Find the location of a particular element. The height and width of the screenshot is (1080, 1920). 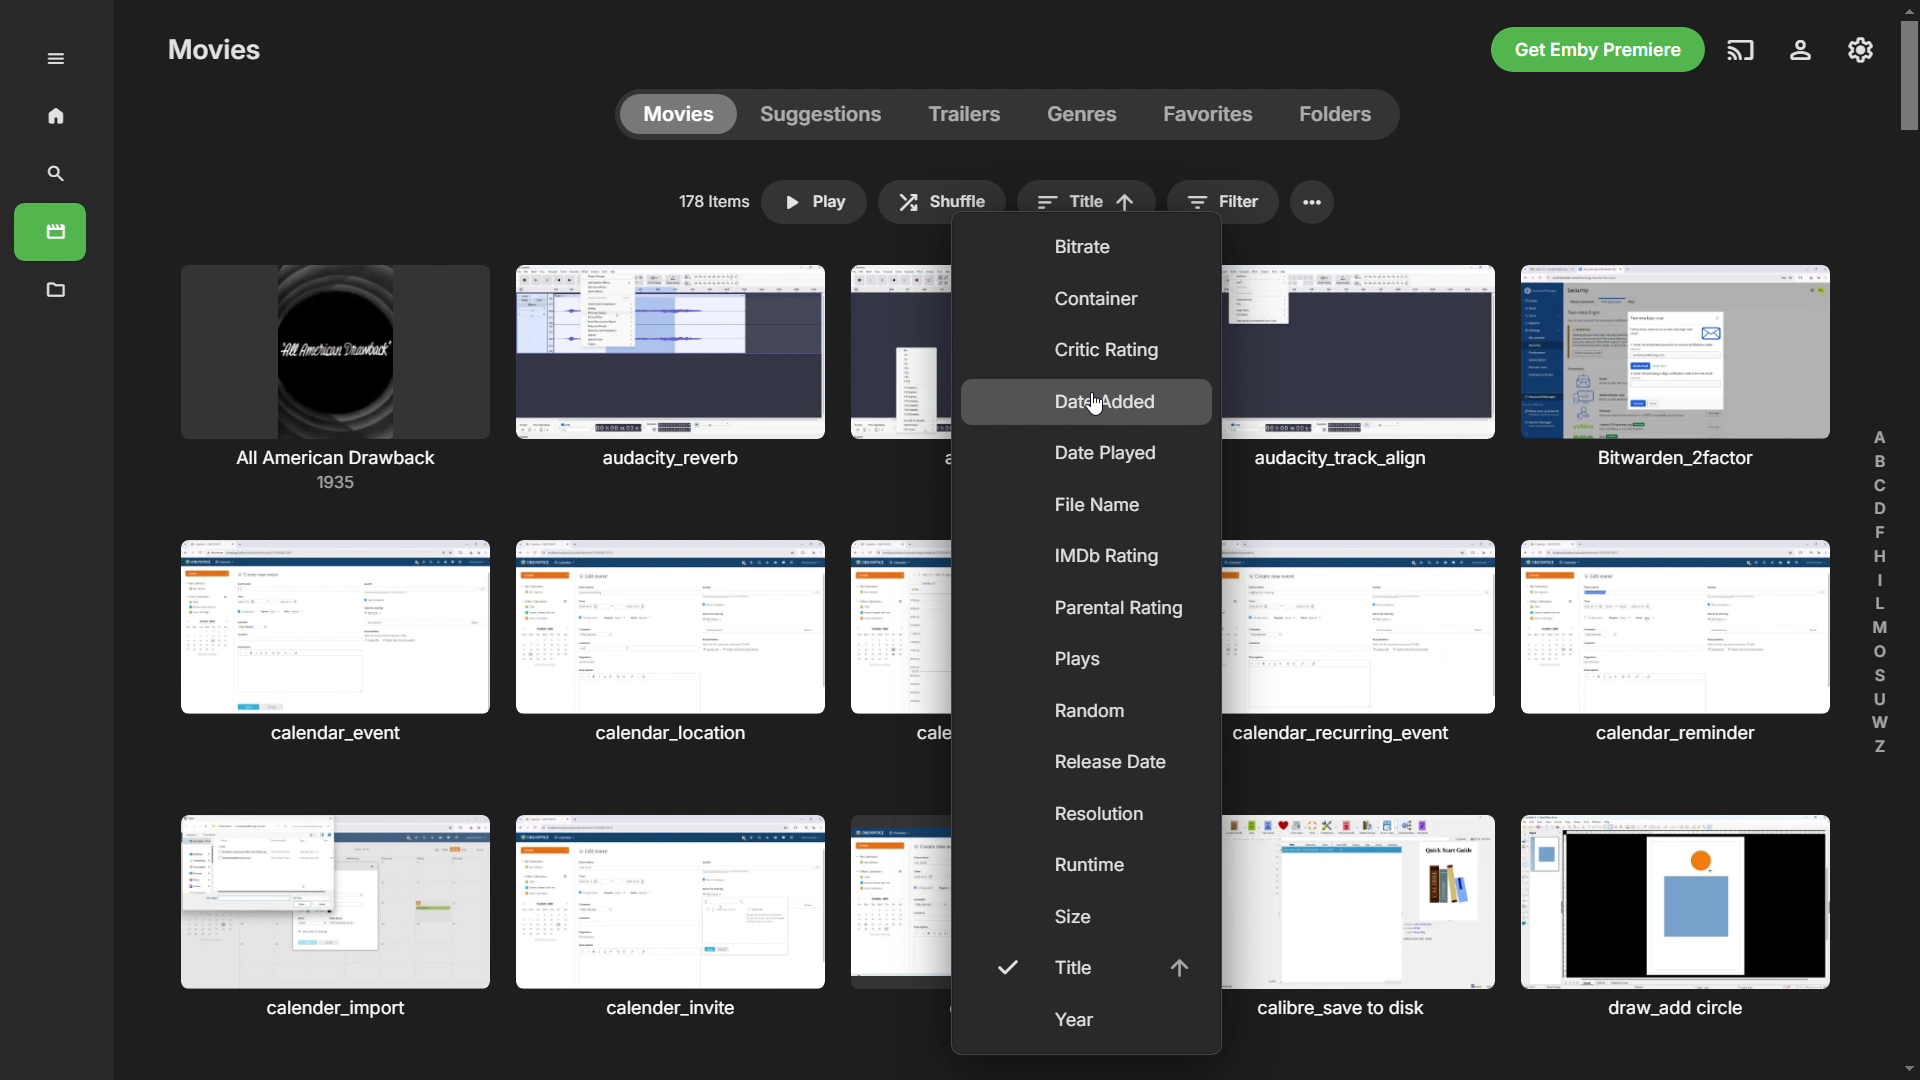

 is located at coordinates (674, 372).